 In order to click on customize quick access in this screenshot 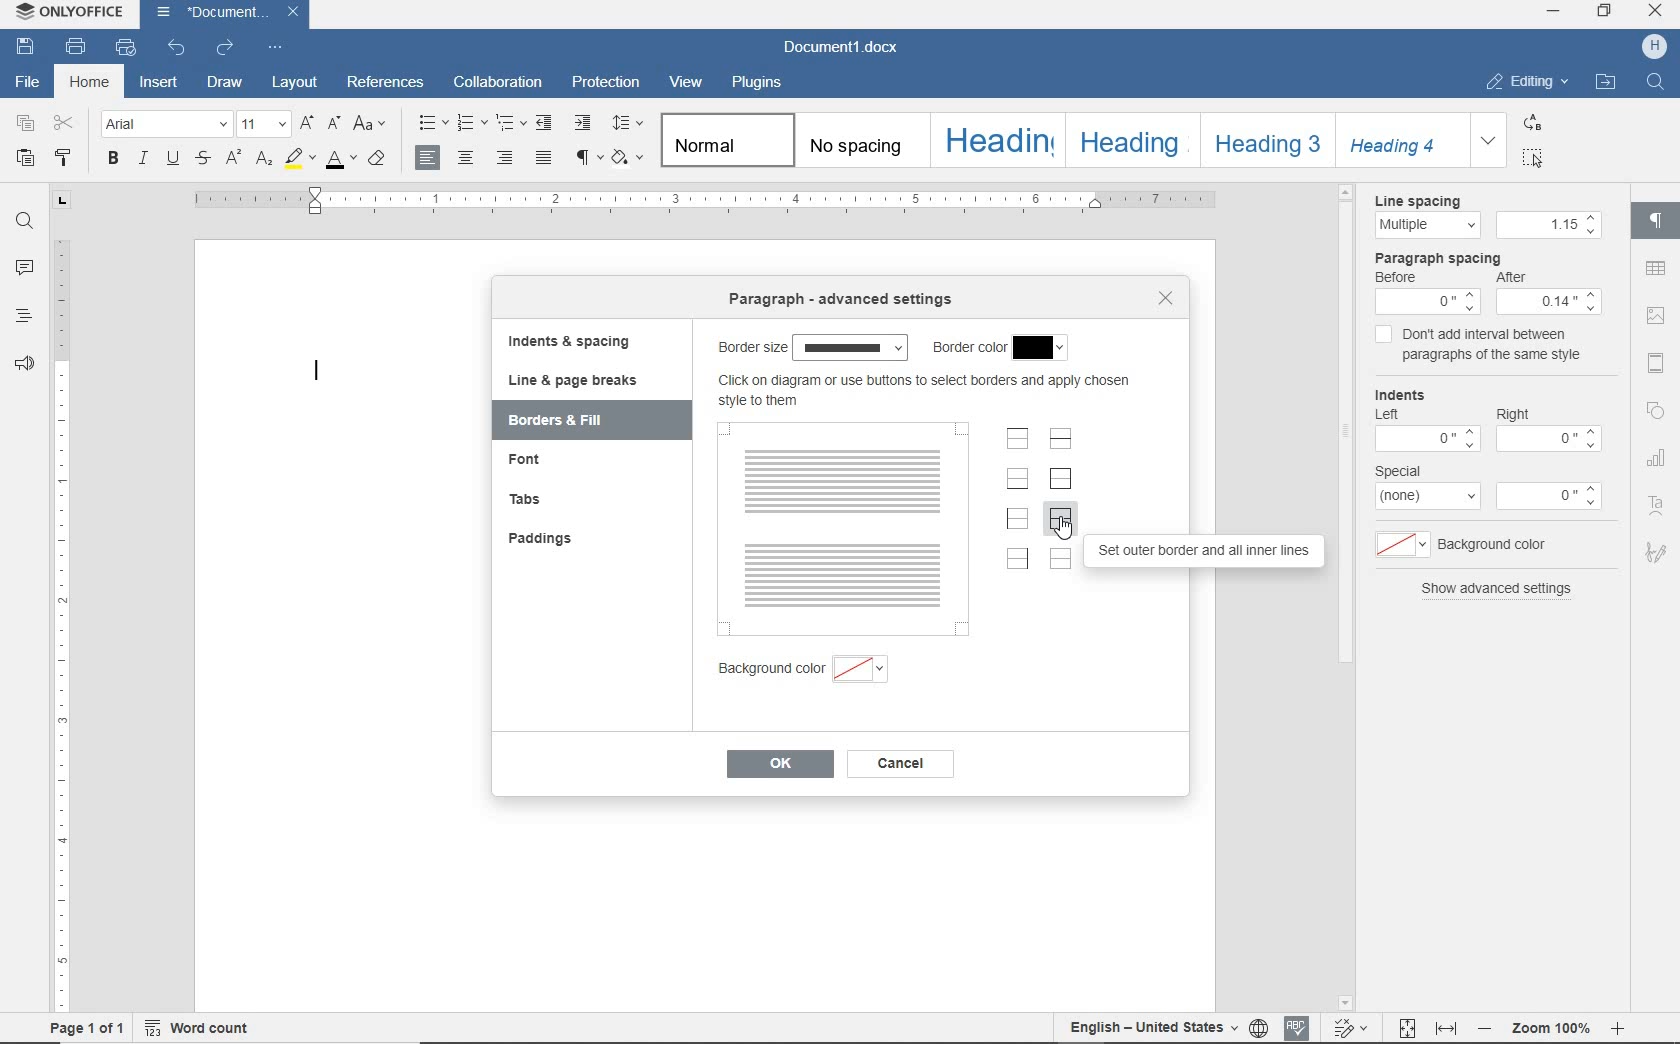, I will do `click(277, 47)`.